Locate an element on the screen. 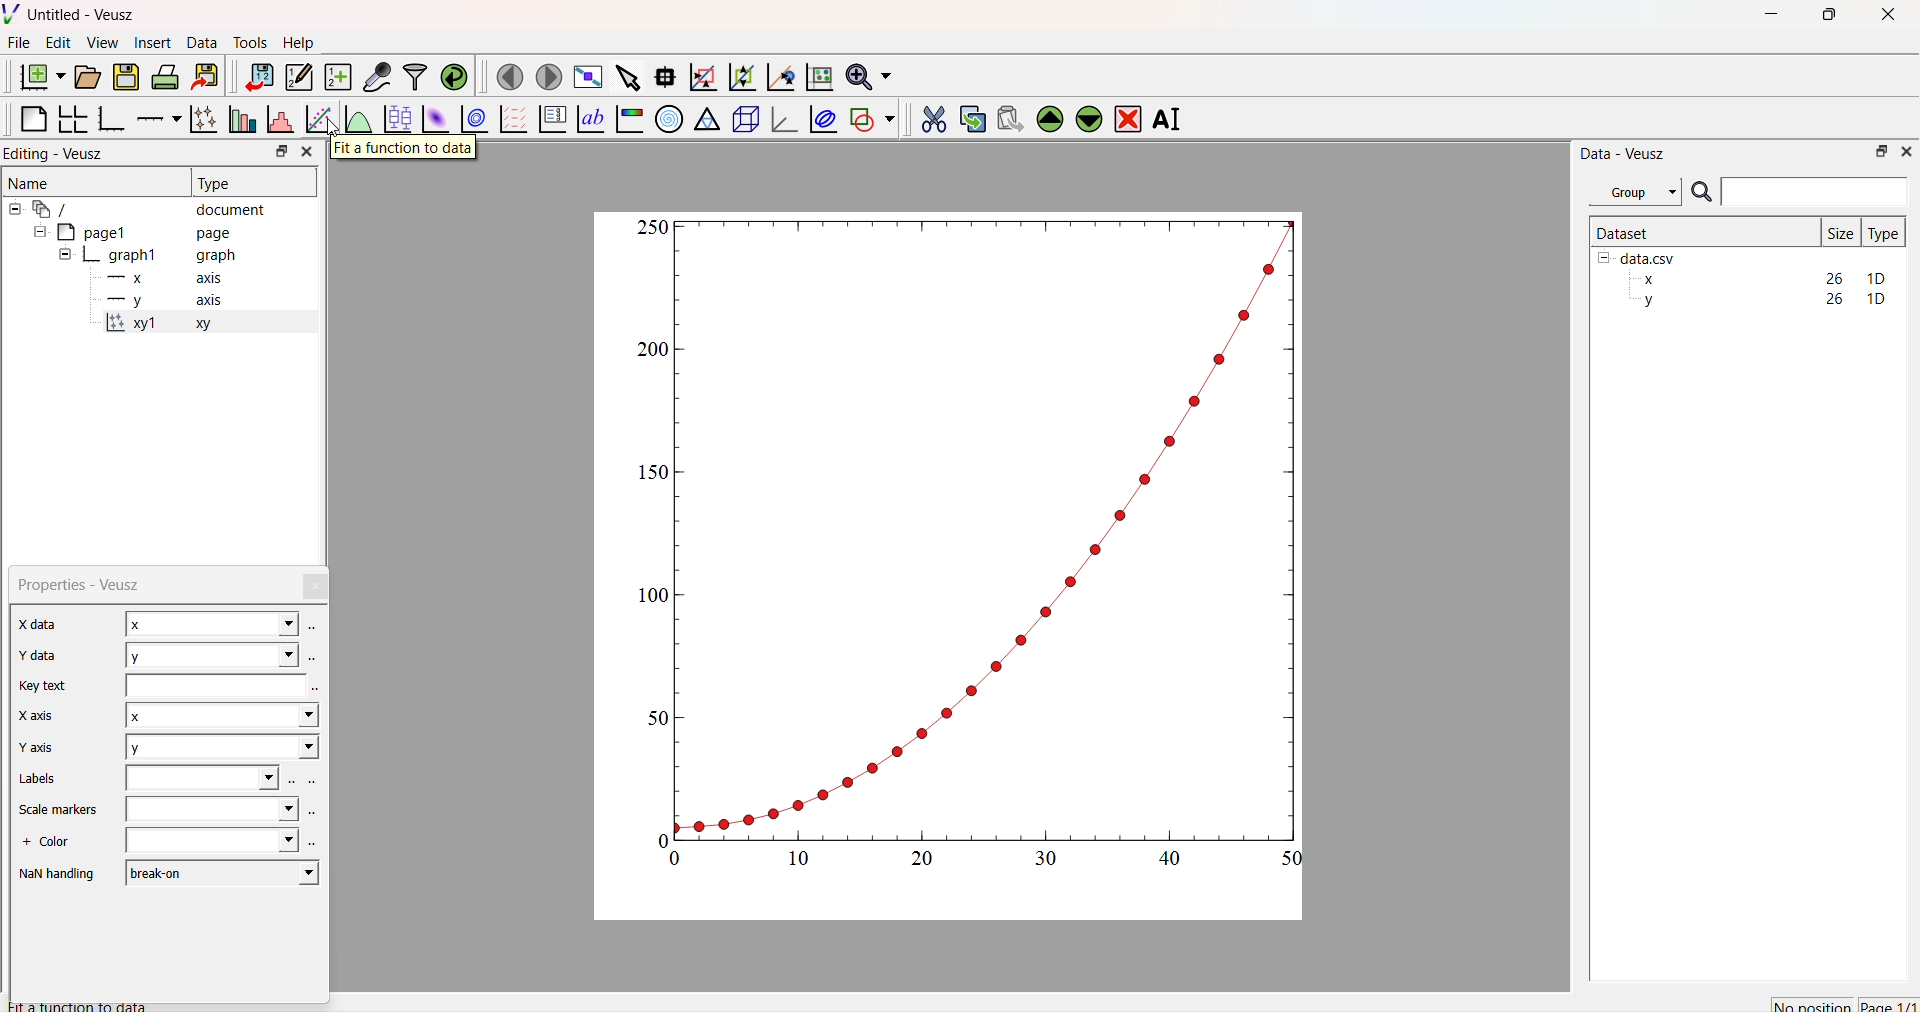 The width and height of the screenshot is (1920, 1012). Plot Vector Field is located at coordinates (513, 121).